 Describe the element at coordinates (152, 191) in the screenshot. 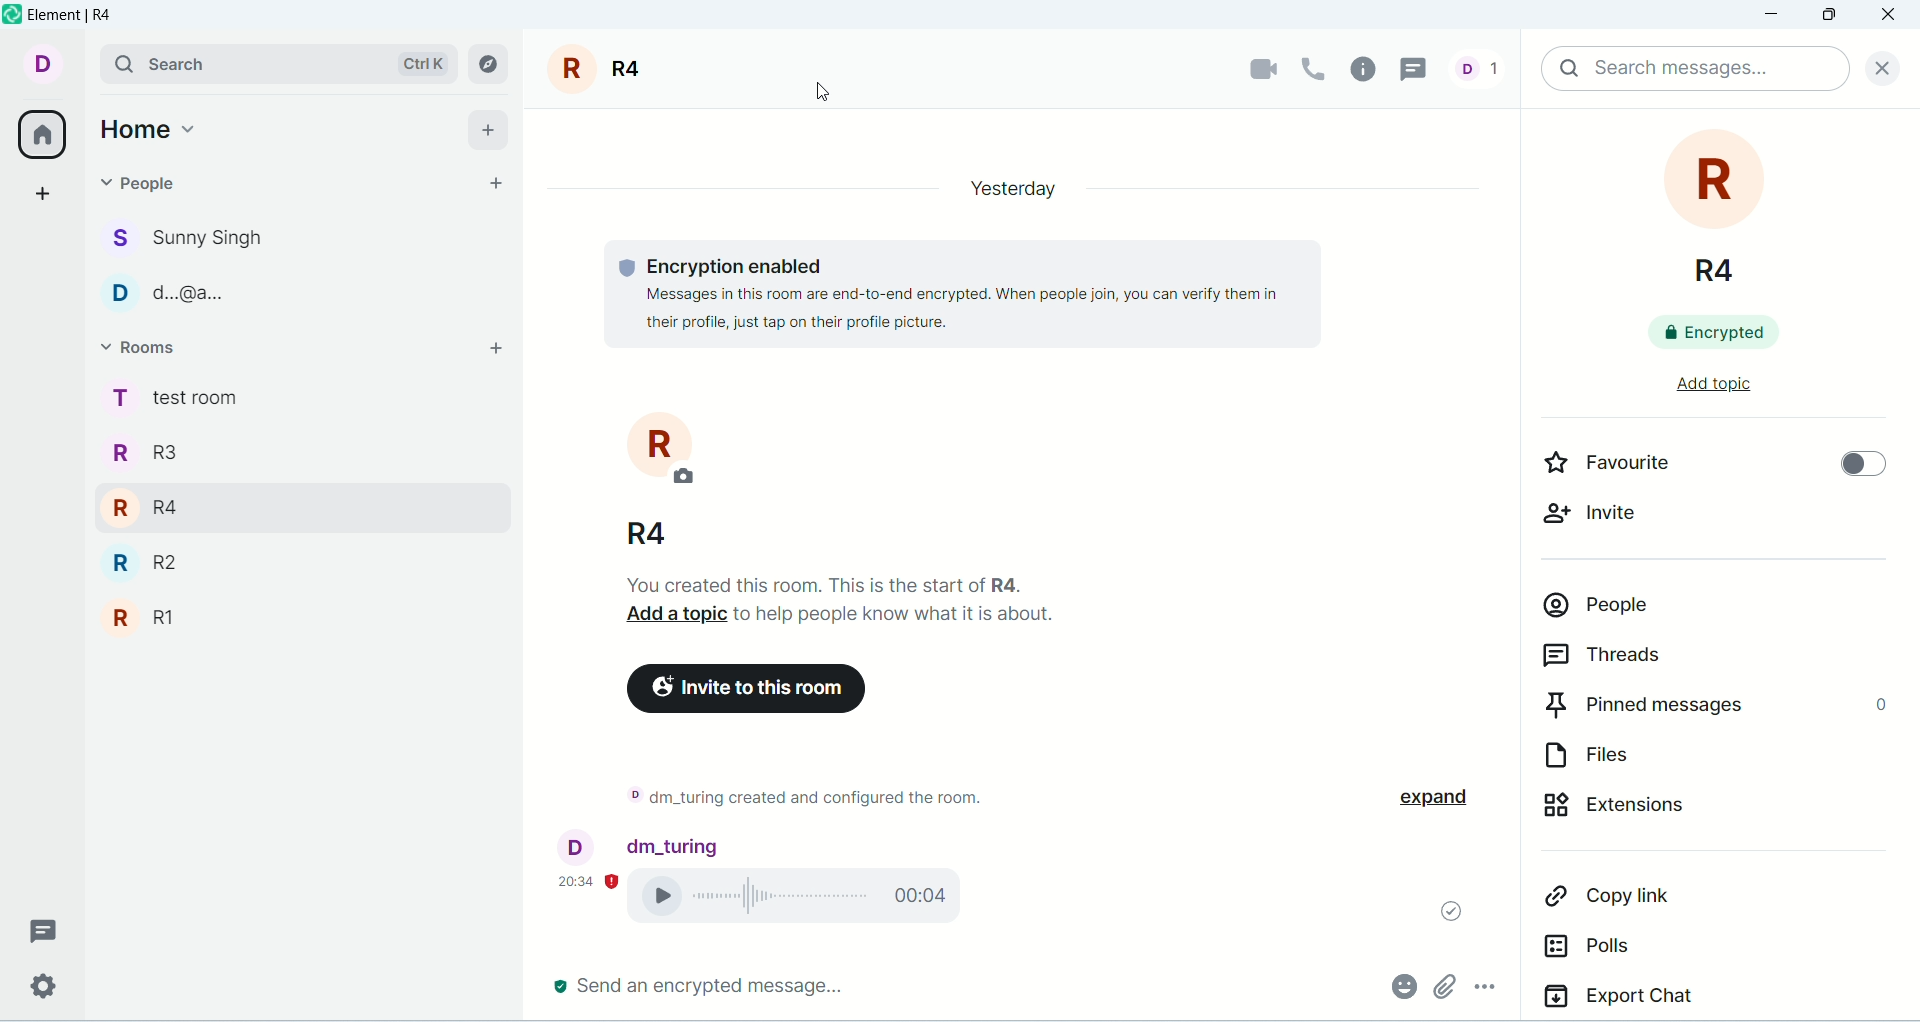

I see `people` at that location.